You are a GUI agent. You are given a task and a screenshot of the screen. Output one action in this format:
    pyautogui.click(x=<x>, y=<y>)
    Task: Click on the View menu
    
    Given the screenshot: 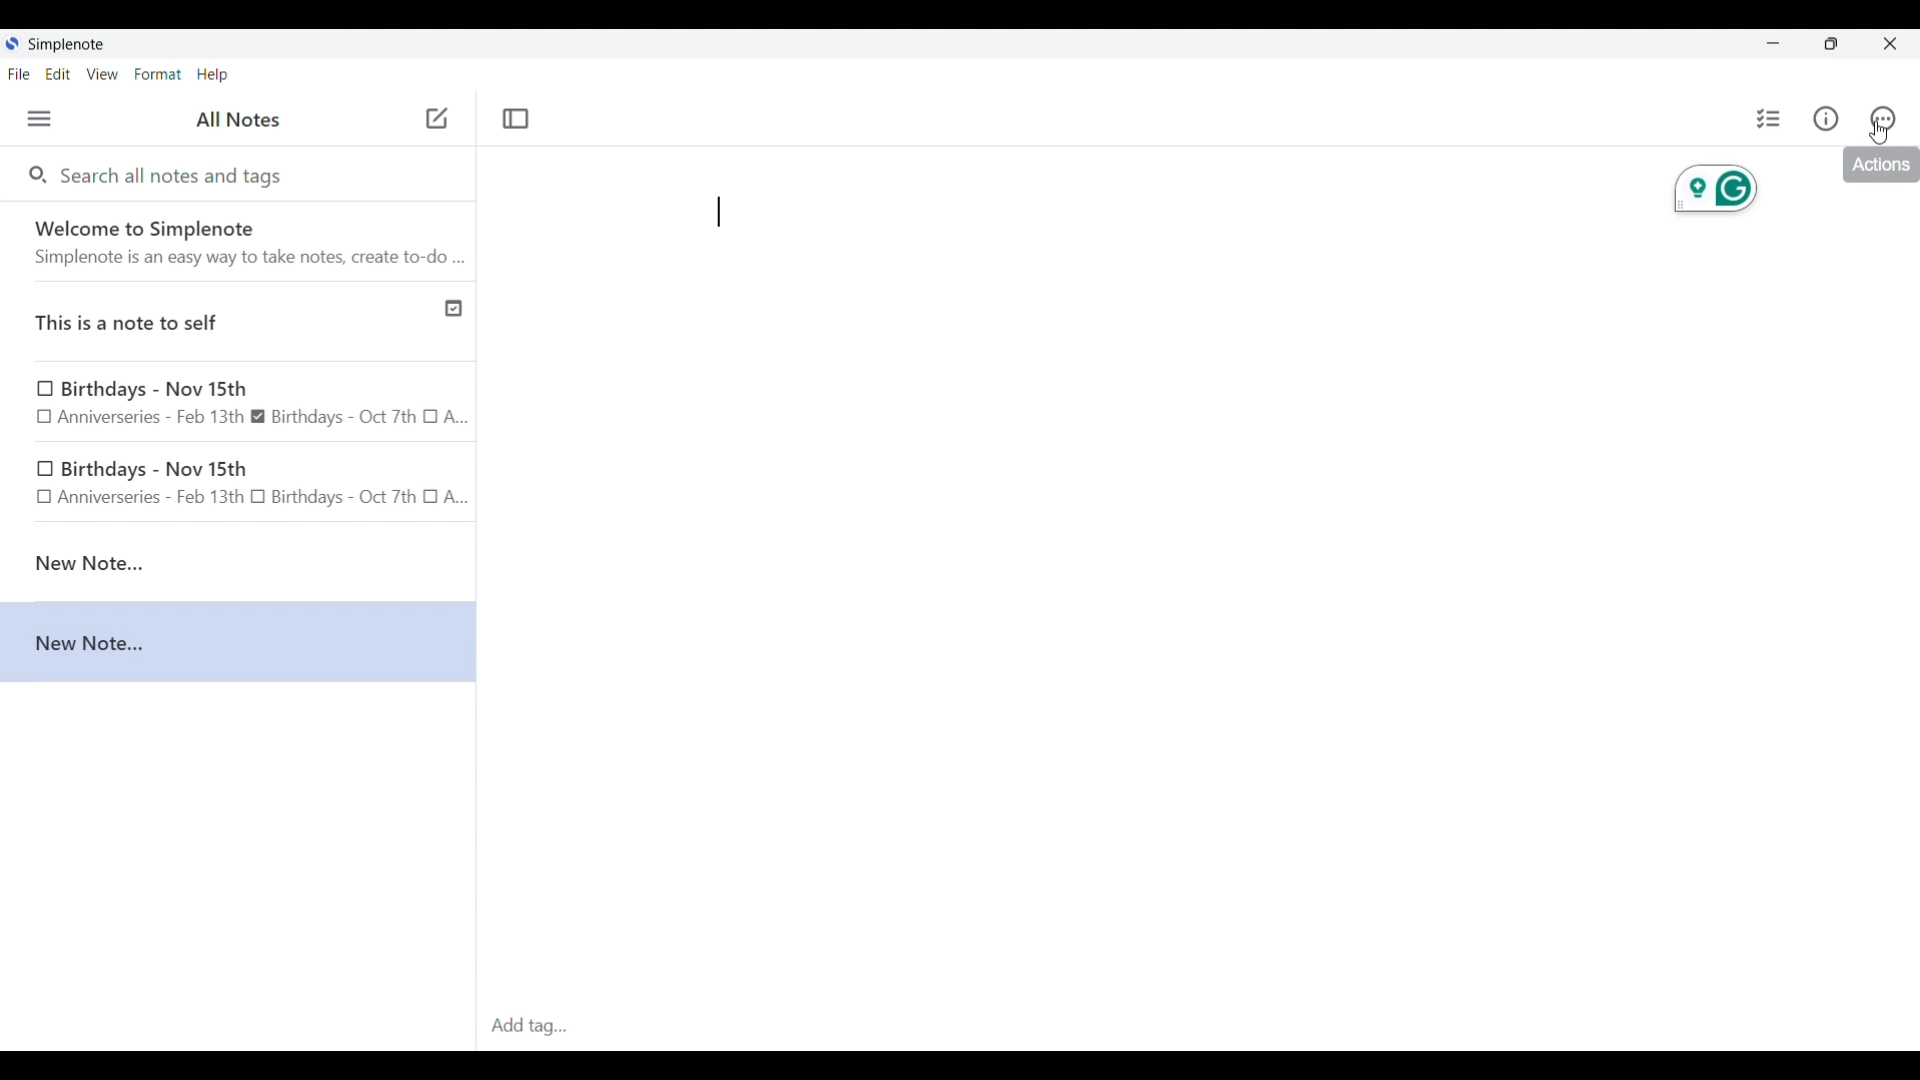 What is the action you would take?
    pyautogui.click(x=103, y=73)
    